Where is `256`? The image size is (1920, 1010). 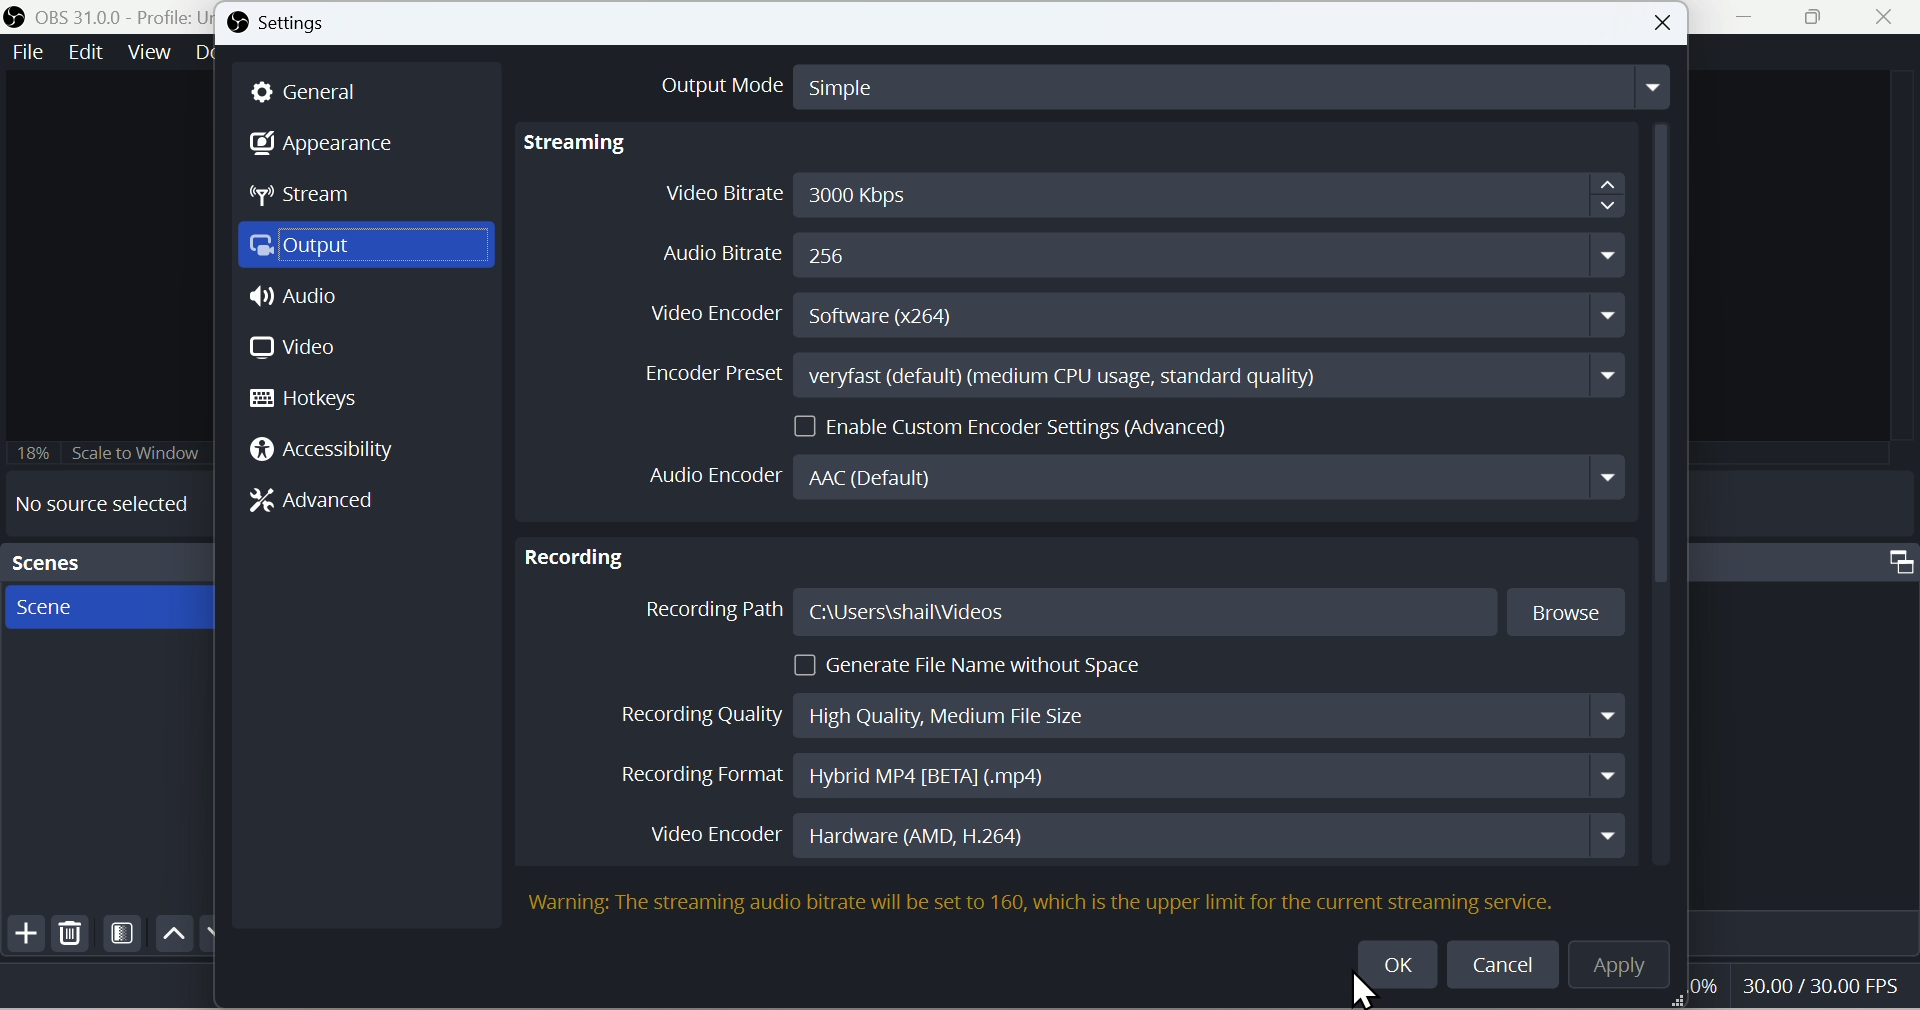 256 is located at coordinates (837, 256).